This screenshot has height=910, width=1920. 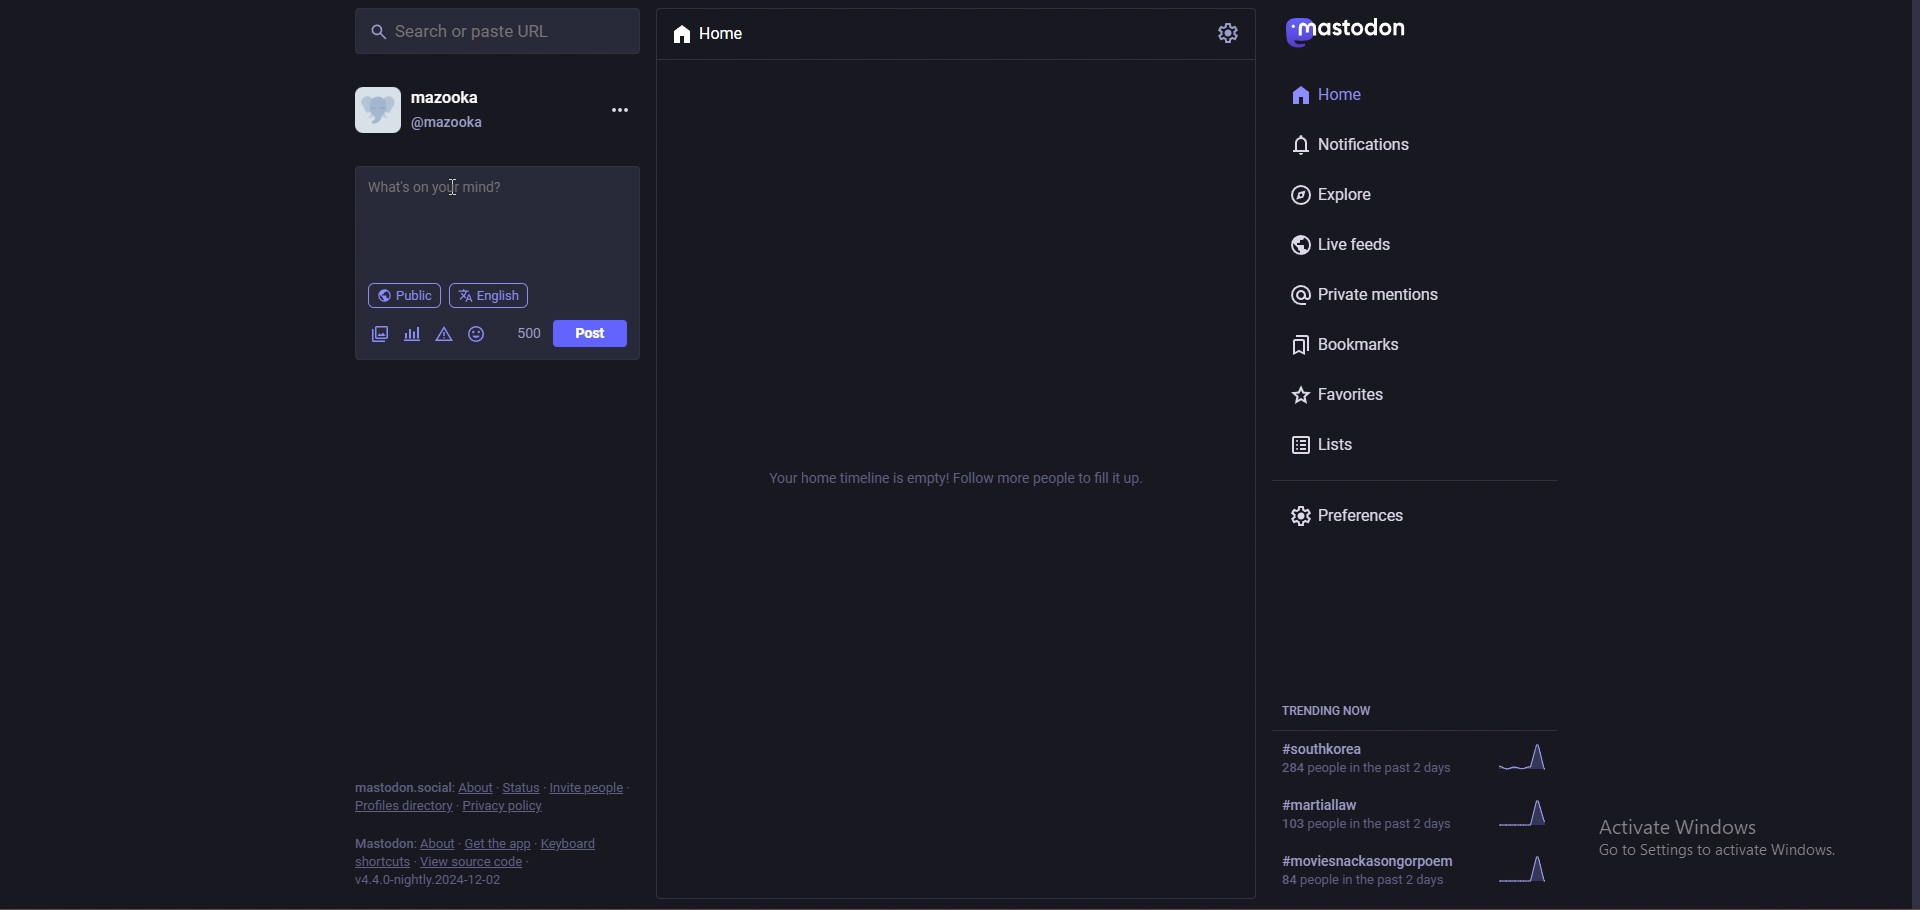 I want to click on mastodon, so click(x=1355, y=31).